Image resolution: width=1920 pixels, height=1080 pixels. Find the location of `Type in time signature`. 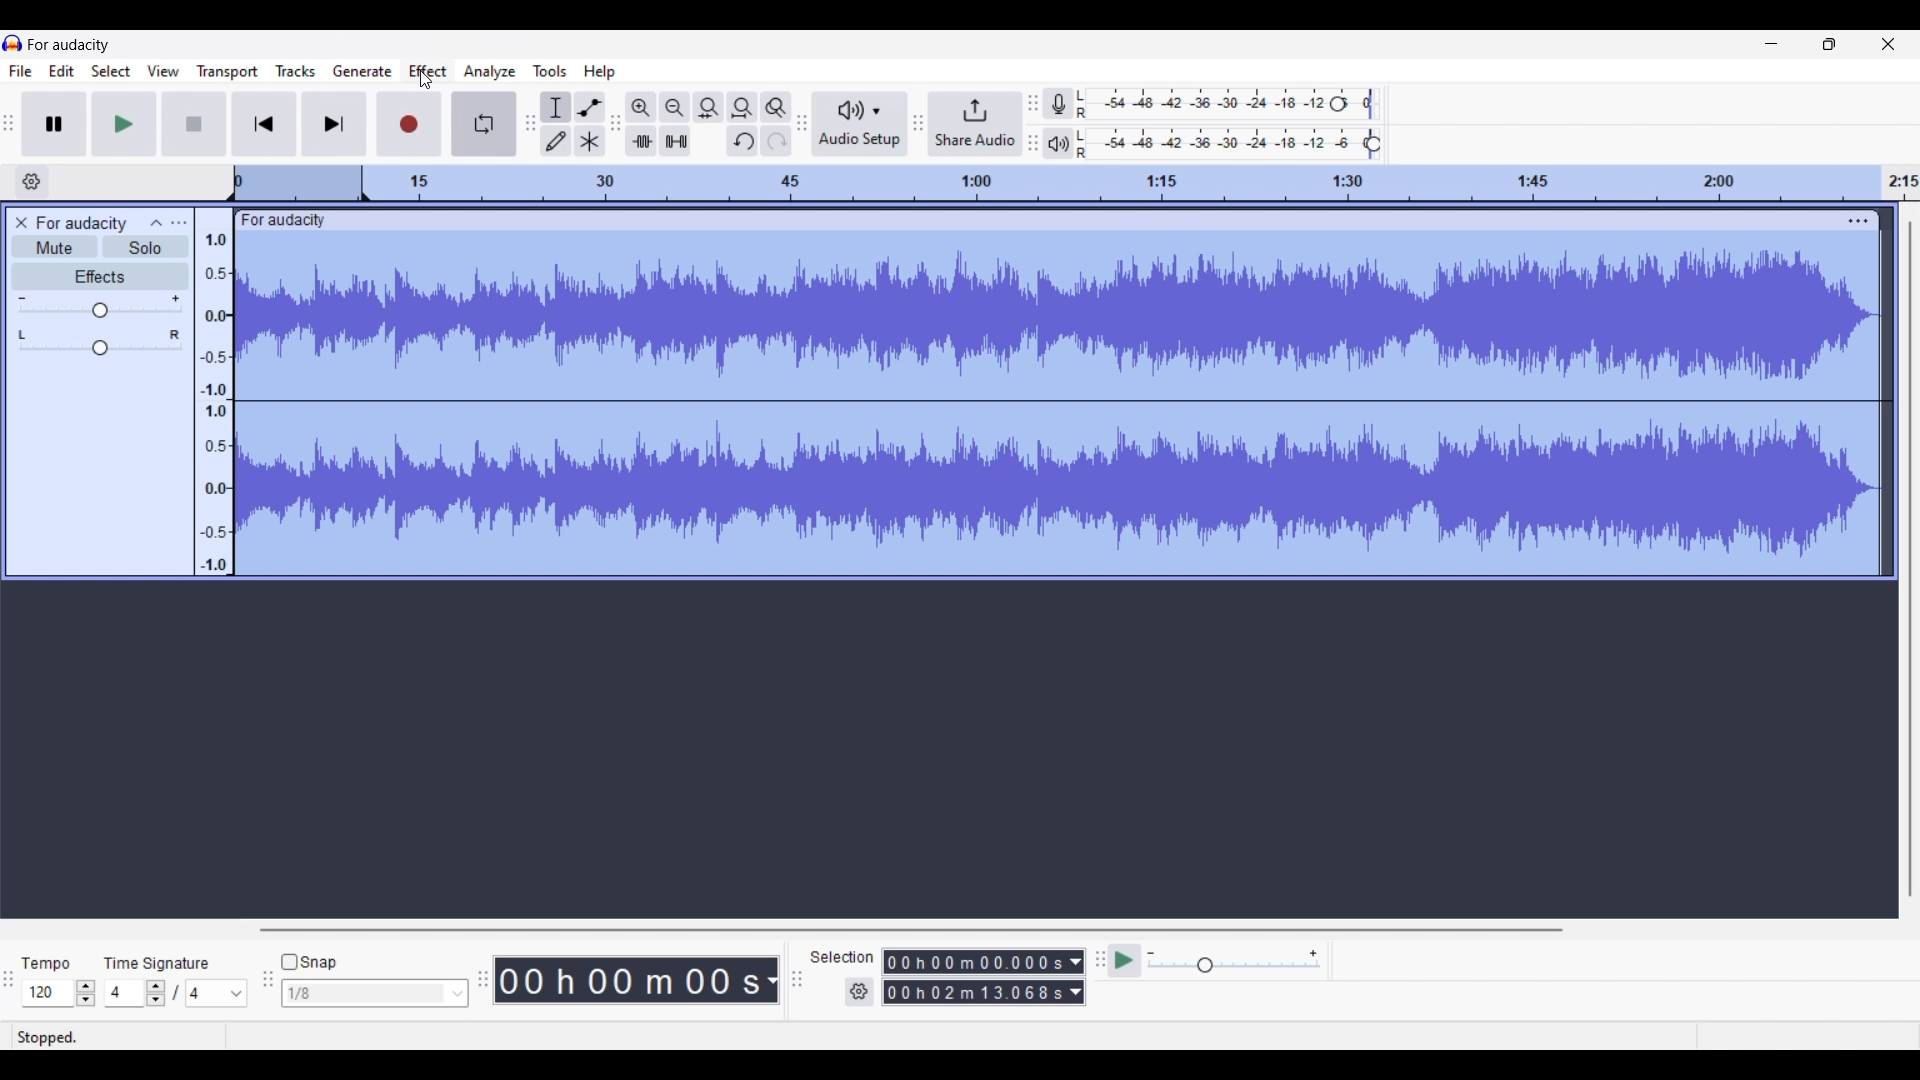

Type in time signature is located at coordinates (126, 994).